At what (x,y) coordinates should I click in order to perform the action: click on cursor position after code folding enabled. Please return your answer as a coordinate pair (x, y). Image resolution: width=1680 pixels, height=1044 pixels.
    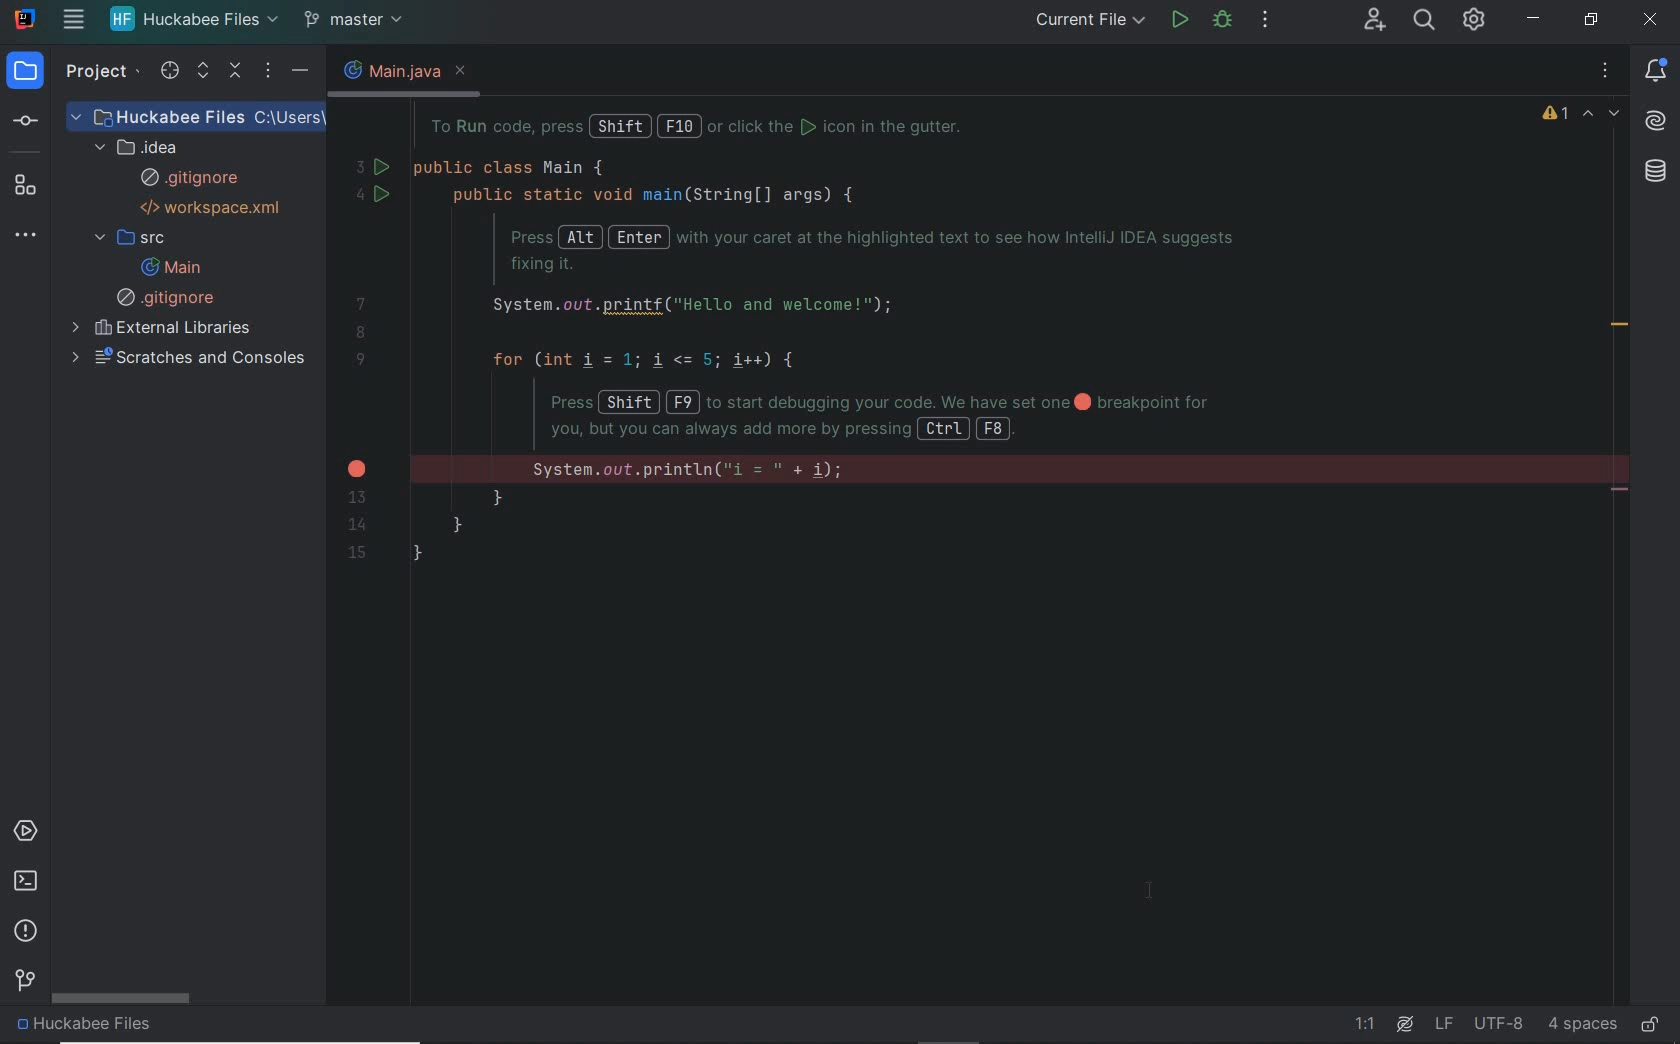
    Looking at the image, I should click on (1156, 894).